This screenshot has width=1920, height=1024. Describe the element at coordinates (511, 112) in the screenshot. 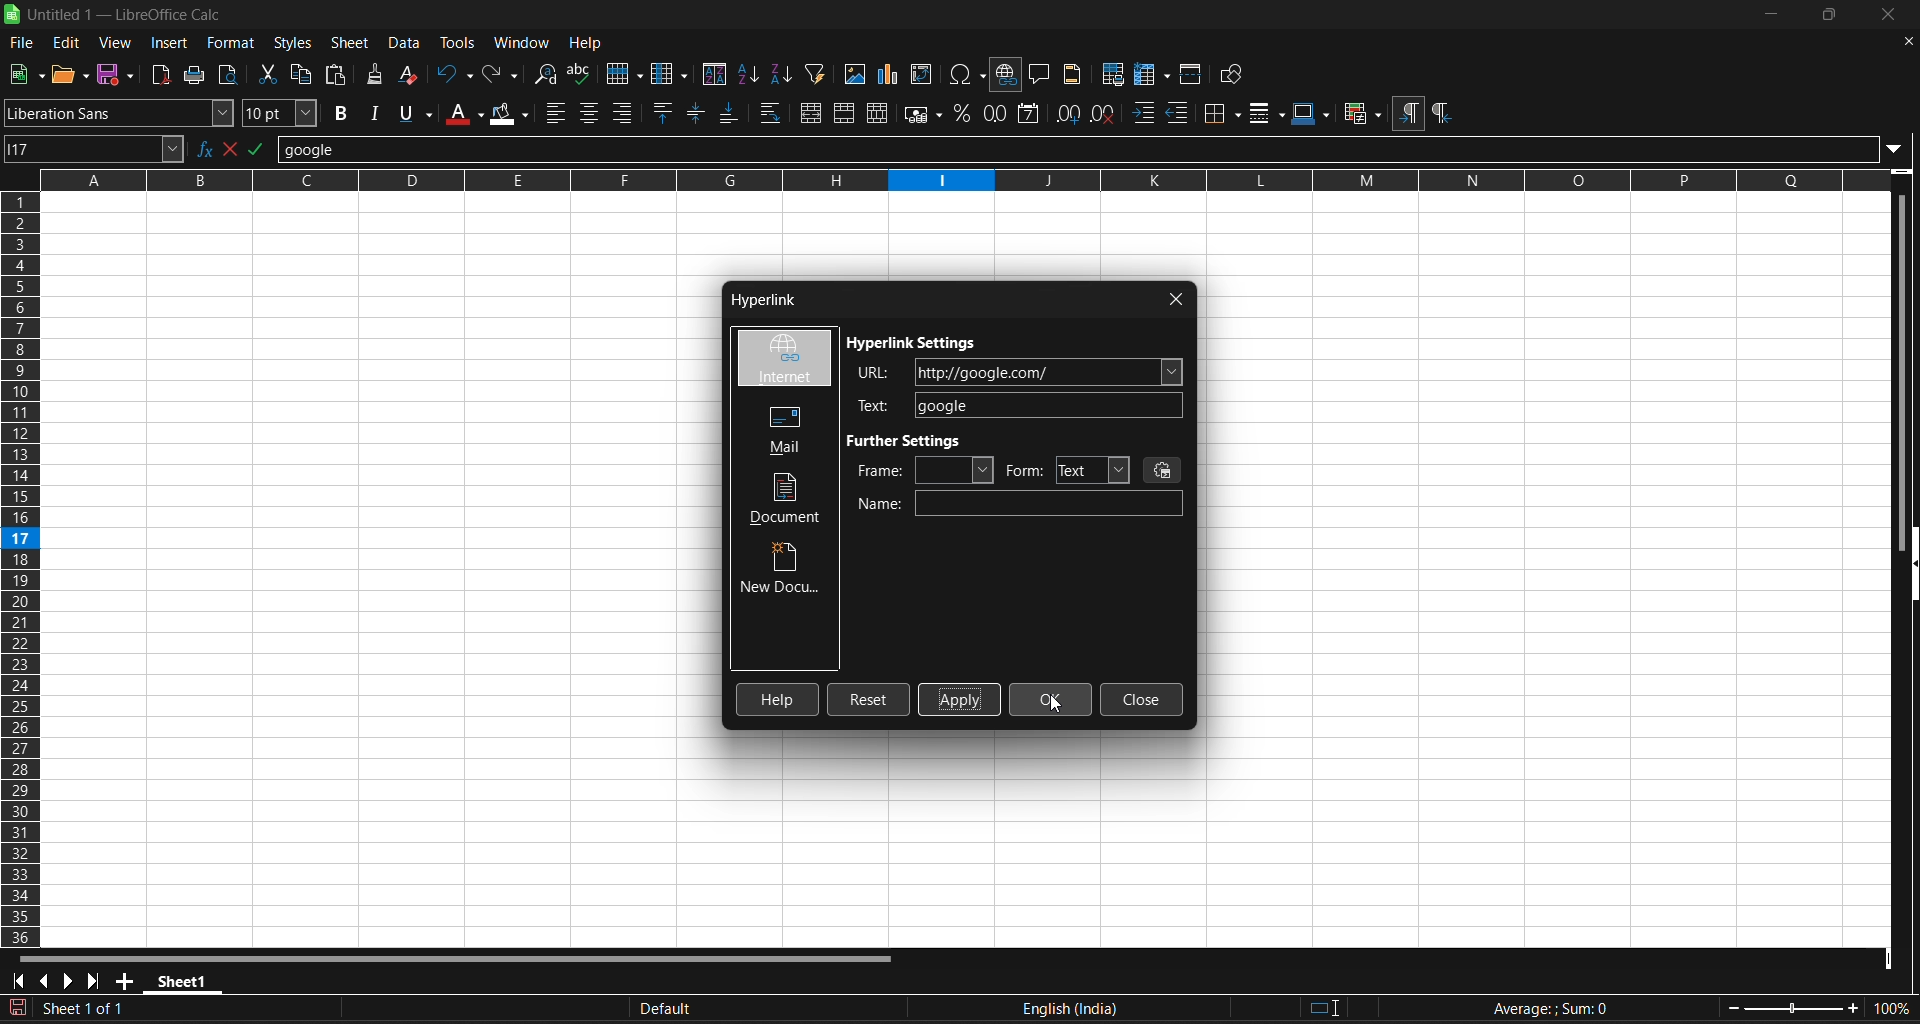

I see `background color` at that location.